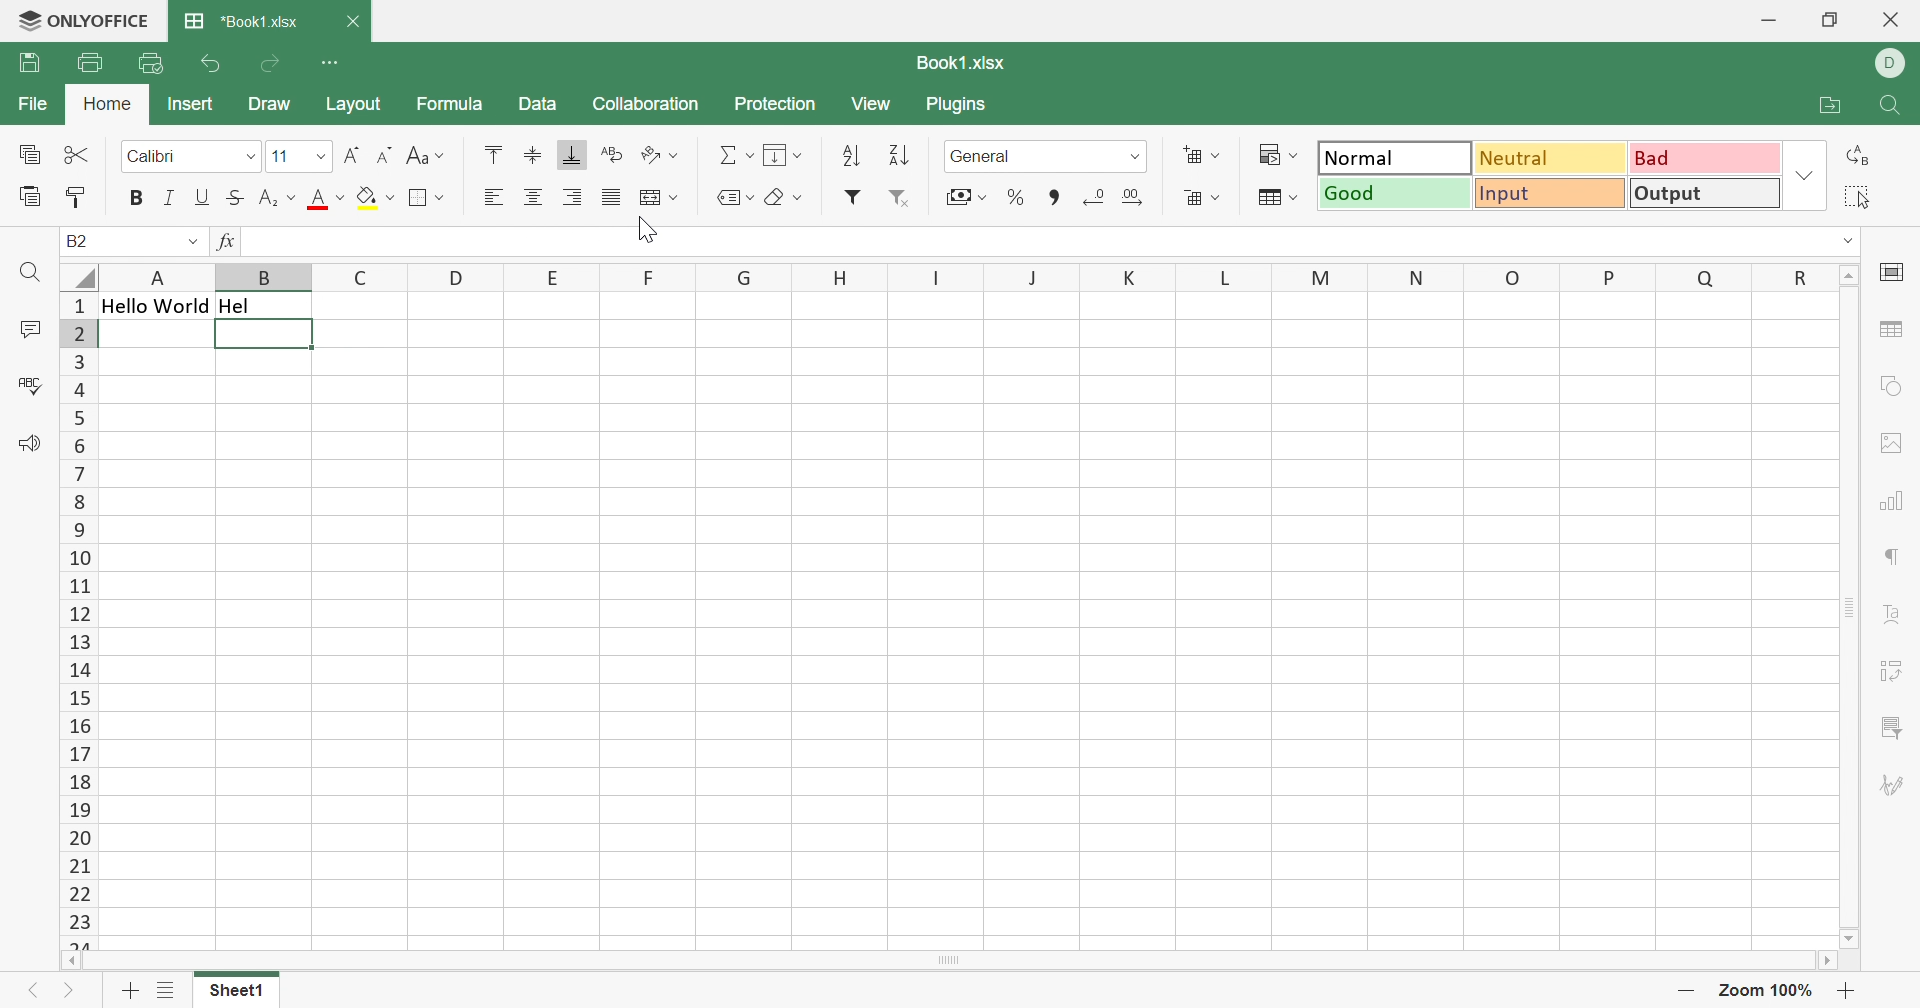 This screenshot has height=1008, width=1920. I want to click on Paragraph settings, so click(1889, 558).